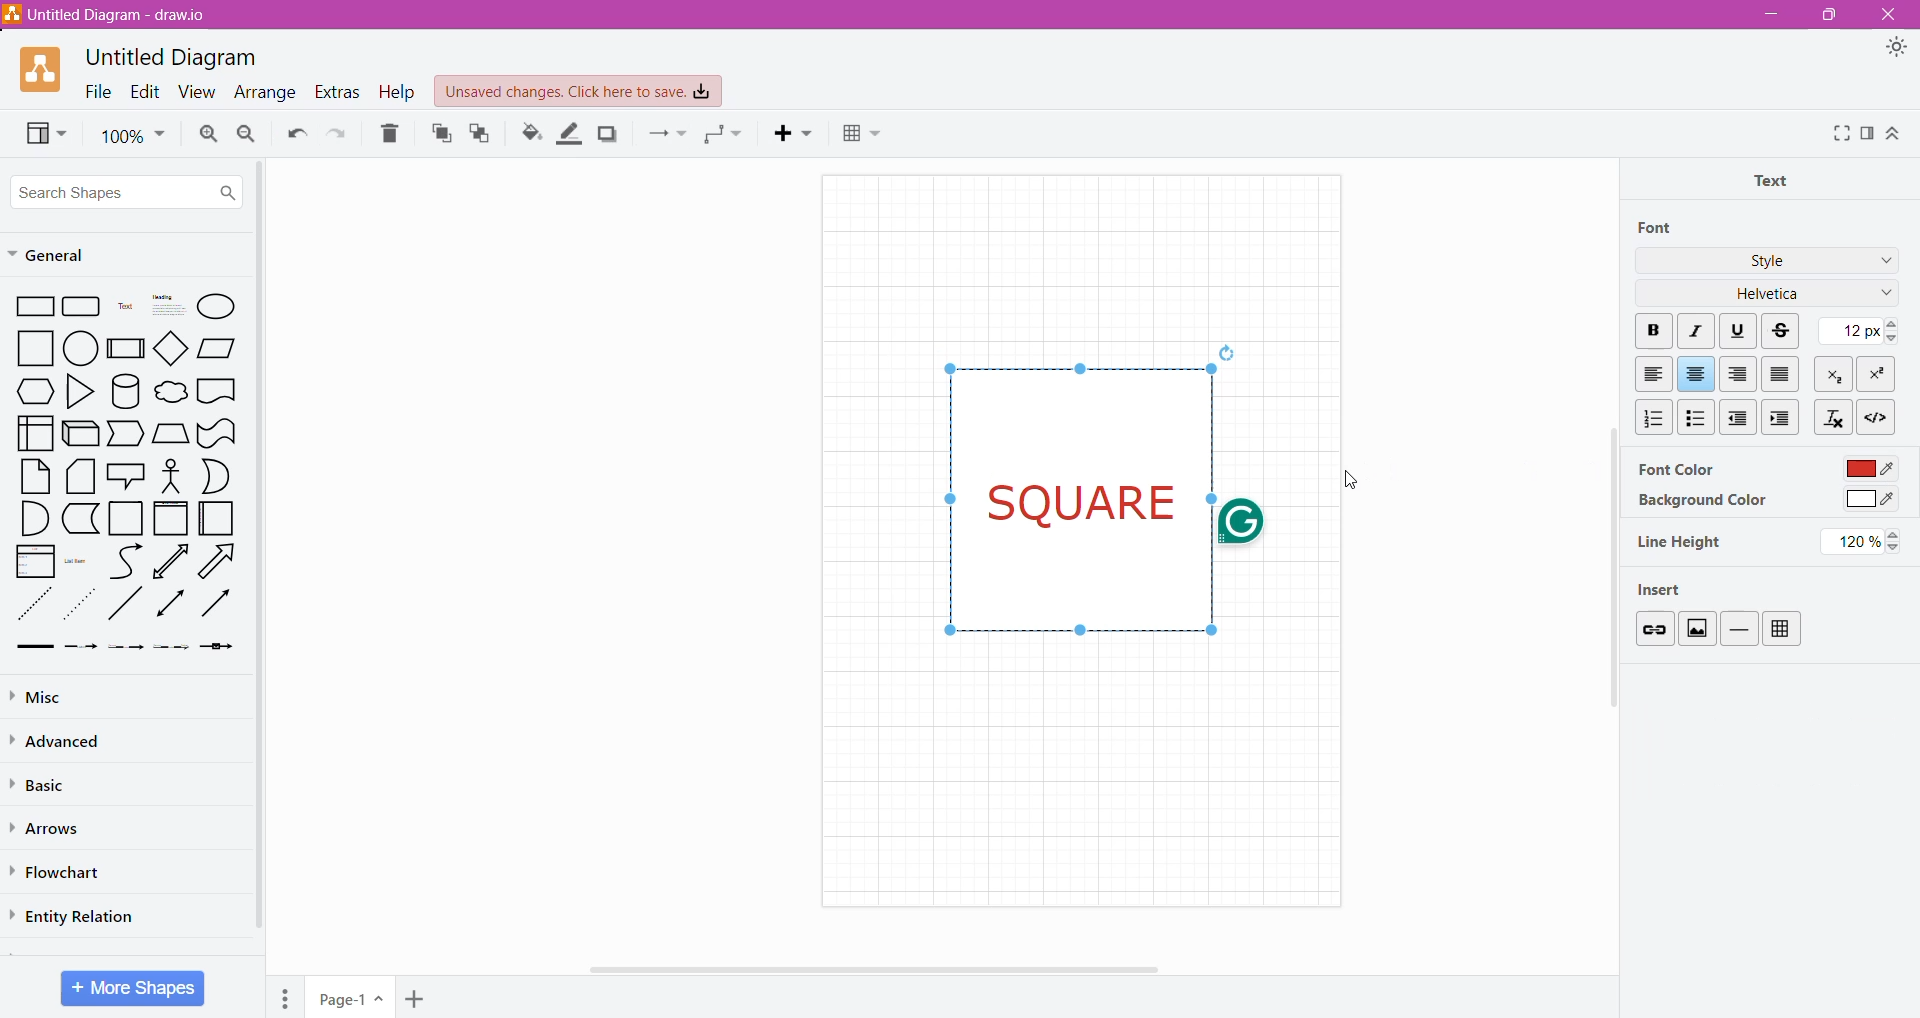 The height and width of the screenshot is (1018, 1920). Describe the element at coordinates (217, 602) in the screenshot. I see `Rightward Thick Arrow` at that location.